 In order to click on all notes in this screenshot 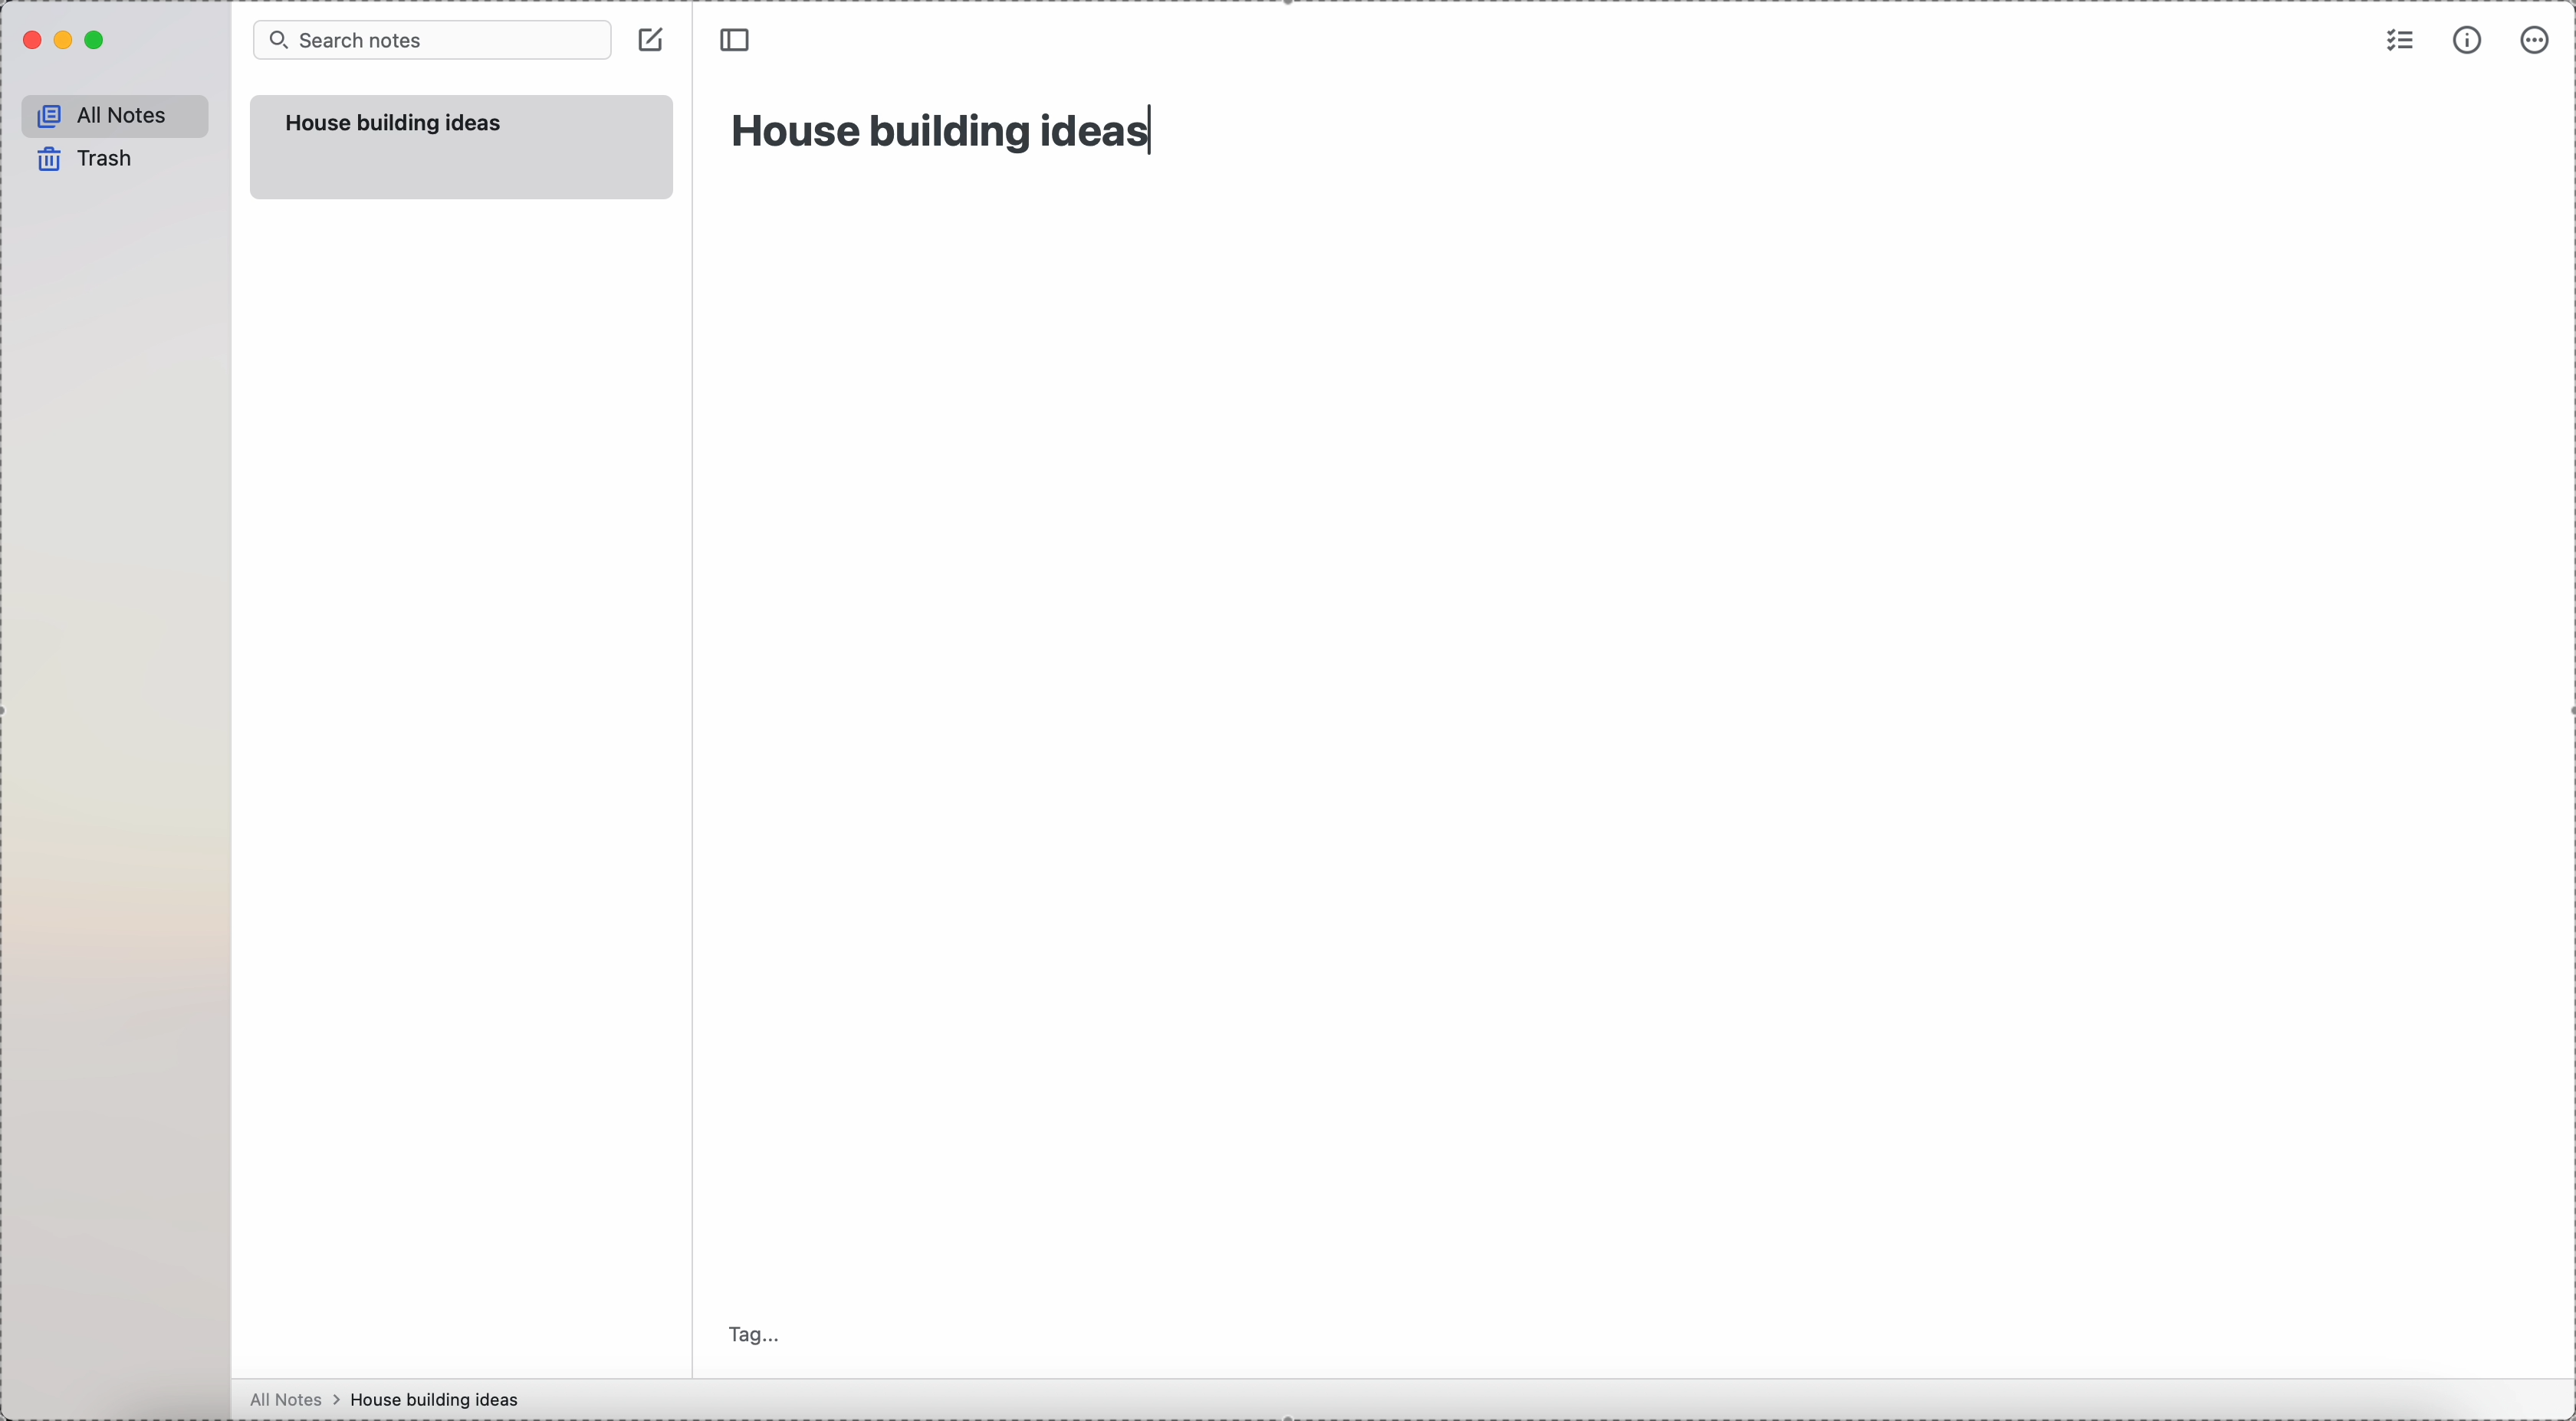, I will do `click(116, 116)`.